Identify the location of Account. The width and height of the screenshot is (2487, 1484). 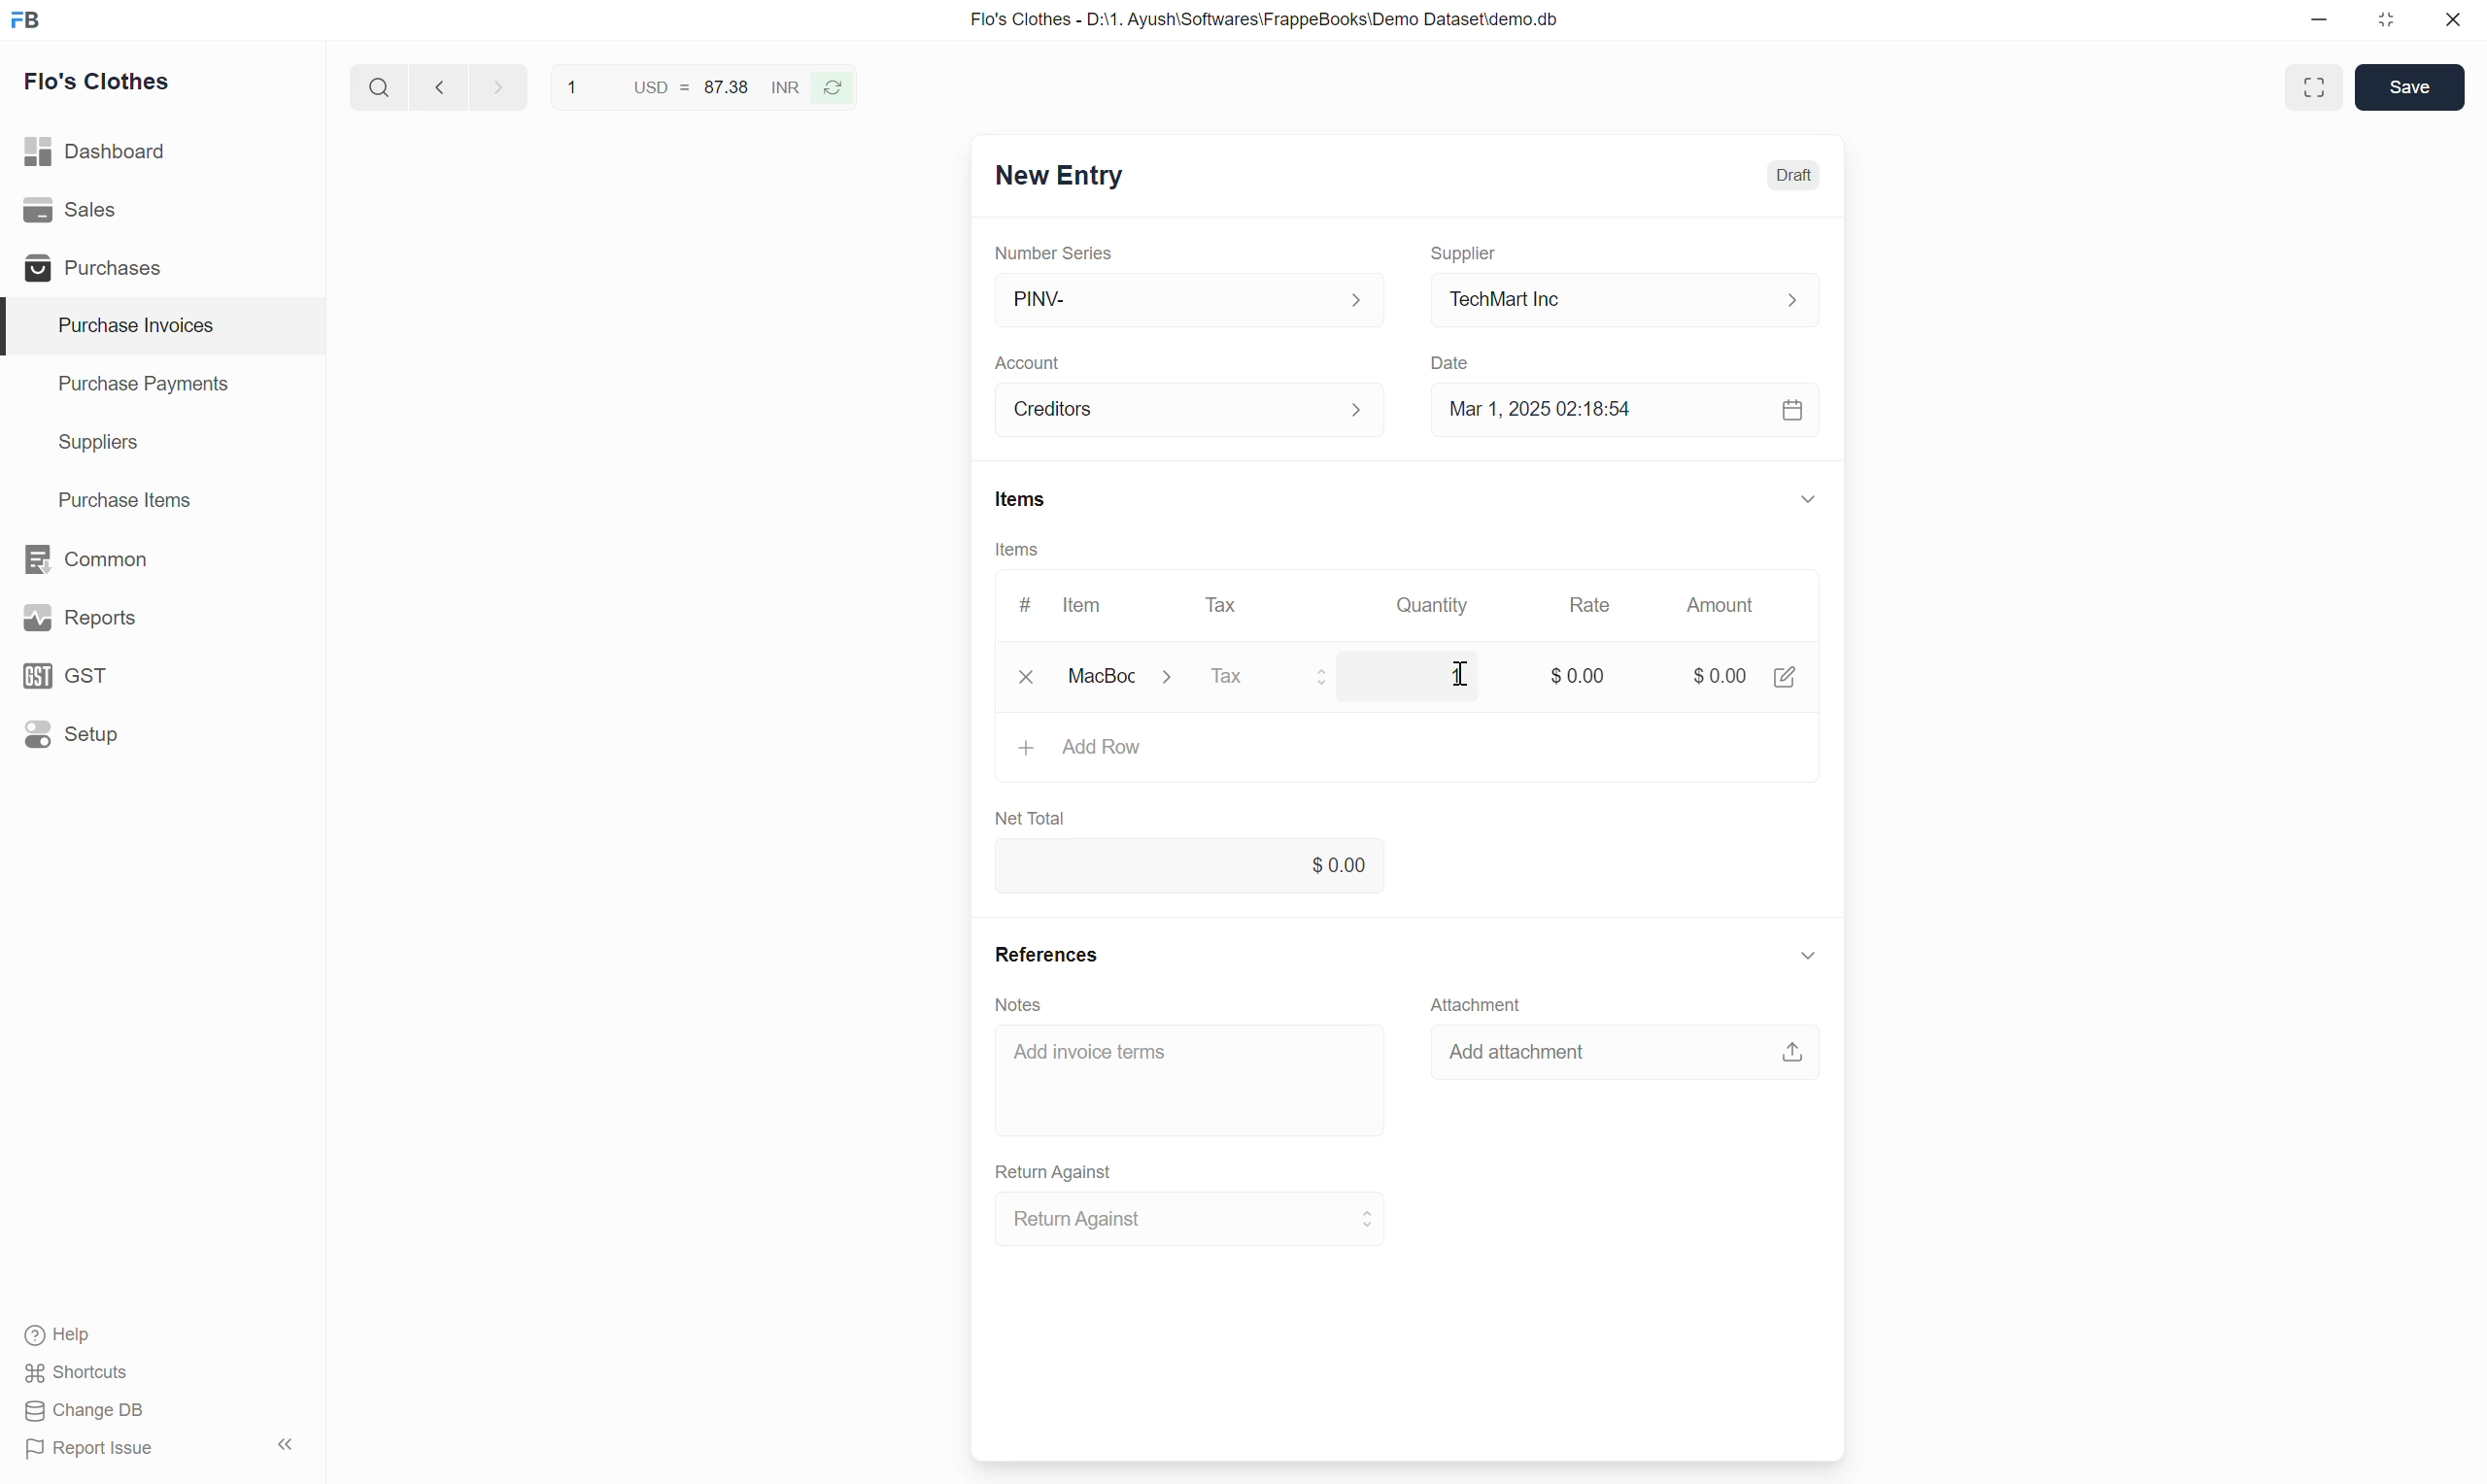
(1027, 364).